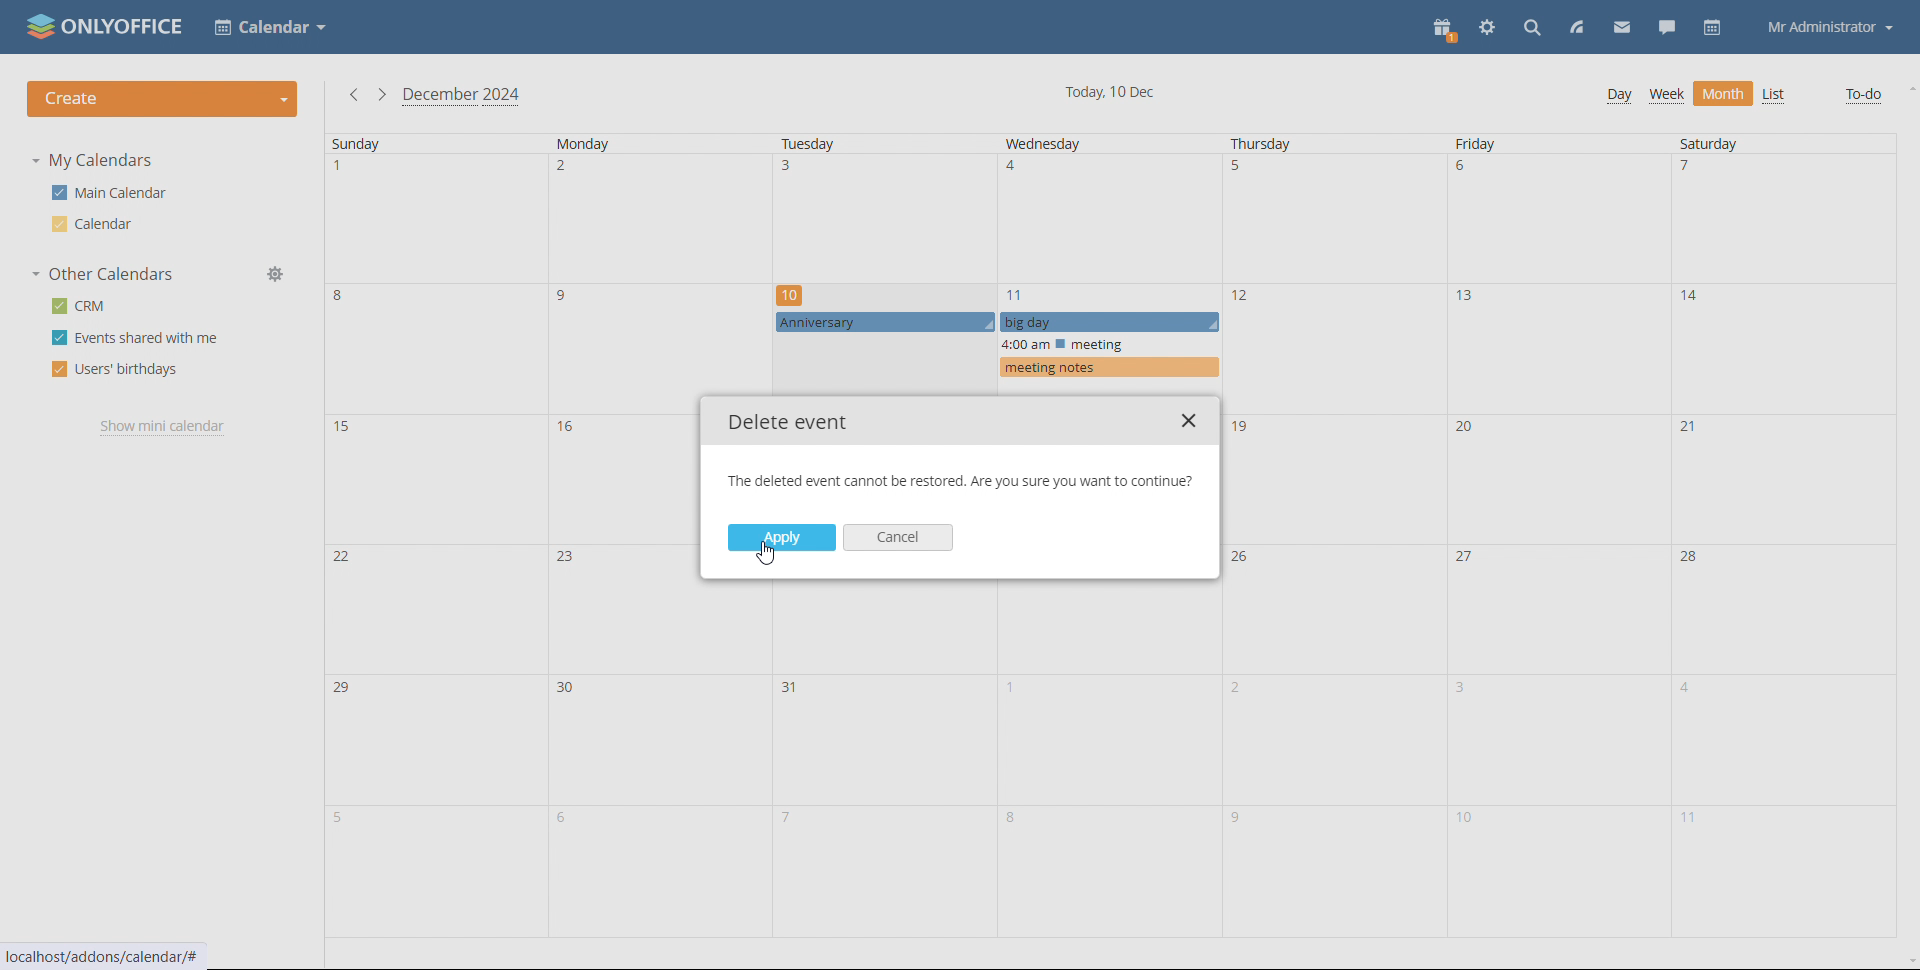  Describe the element at coordinates (353, 94) in the screenshot. I see `previous month` at that location.